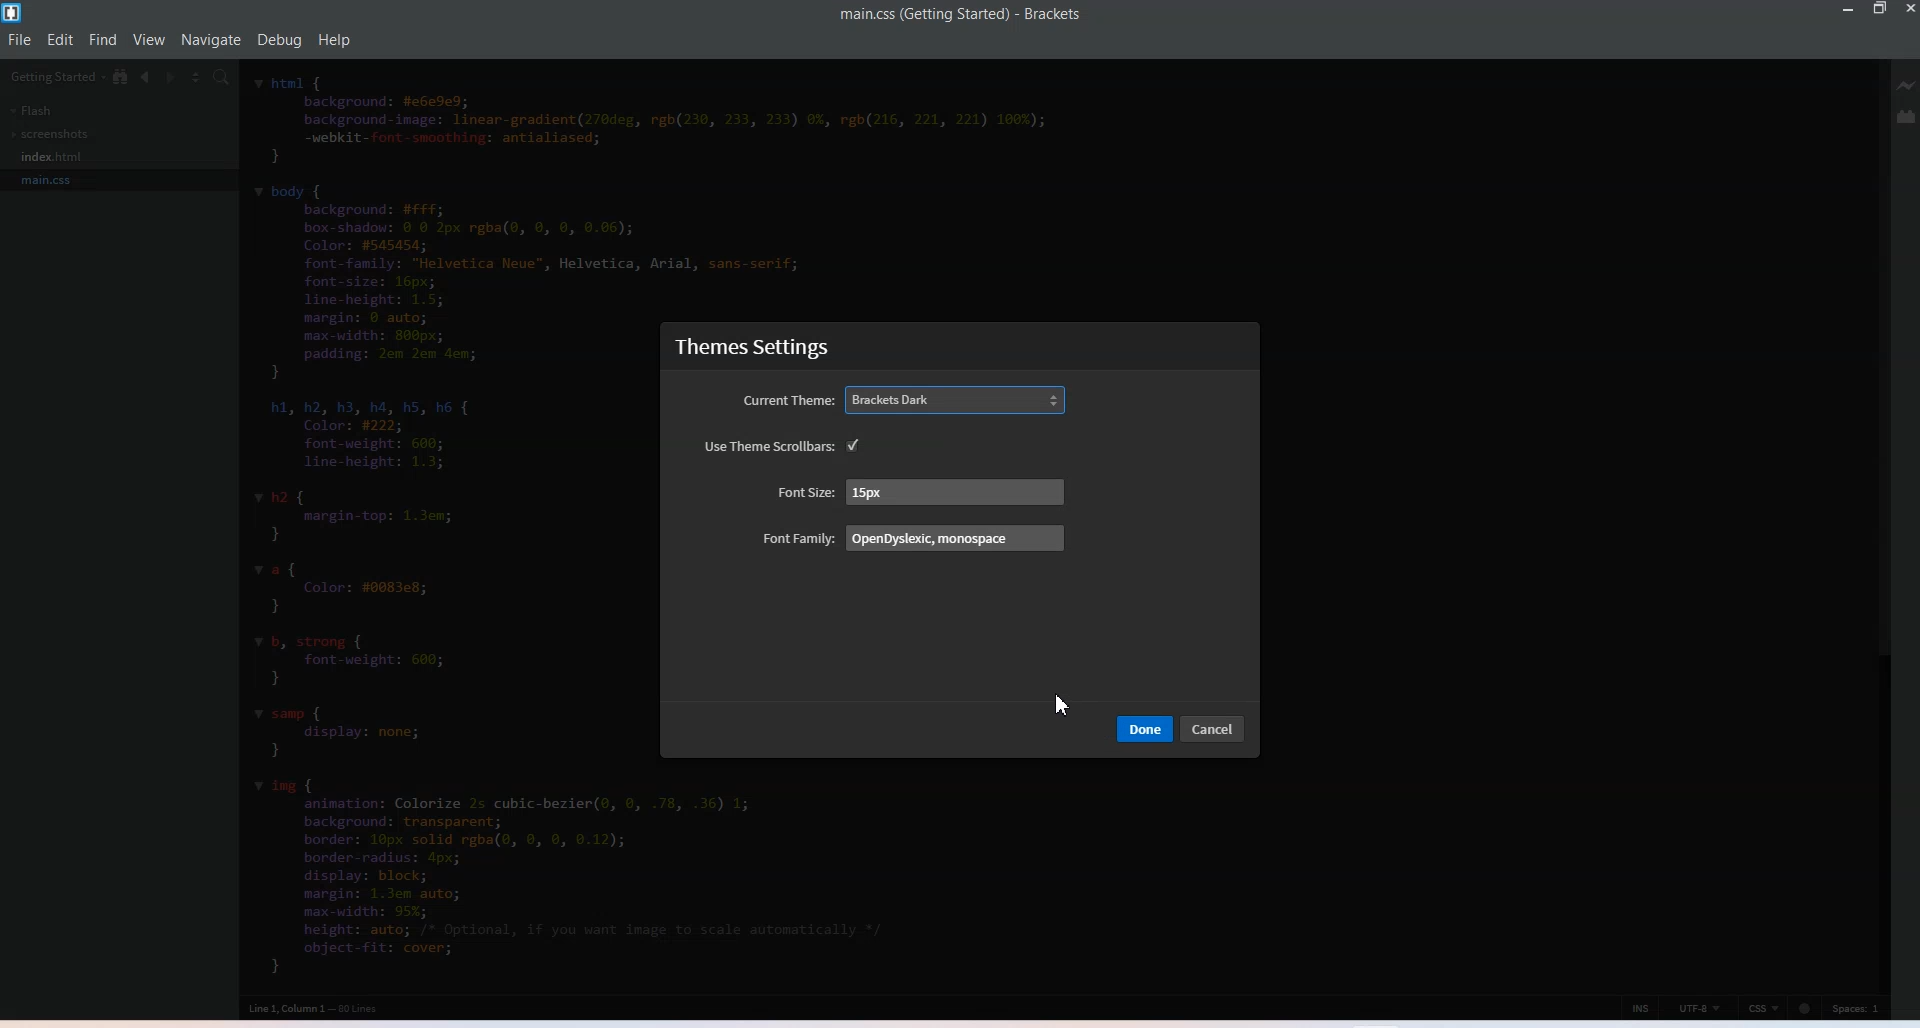 This screenshot has width=1920, height=1028. What do you see at coordinates (1766, 1008) in the screenshot?
I see `CSS` at bounding box center [1766, 1008].